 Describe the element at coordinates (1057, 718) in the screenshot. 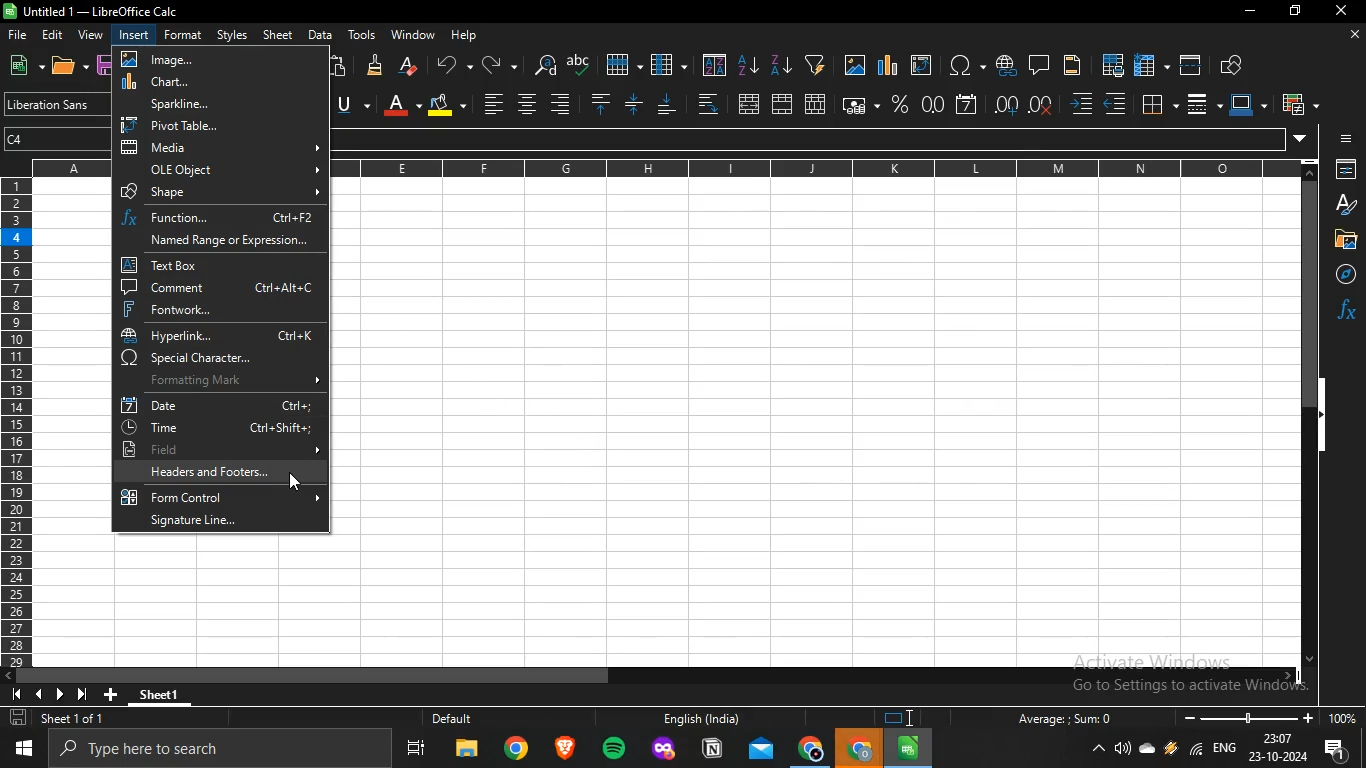

I see `Average: : Sum: 0` at that location.